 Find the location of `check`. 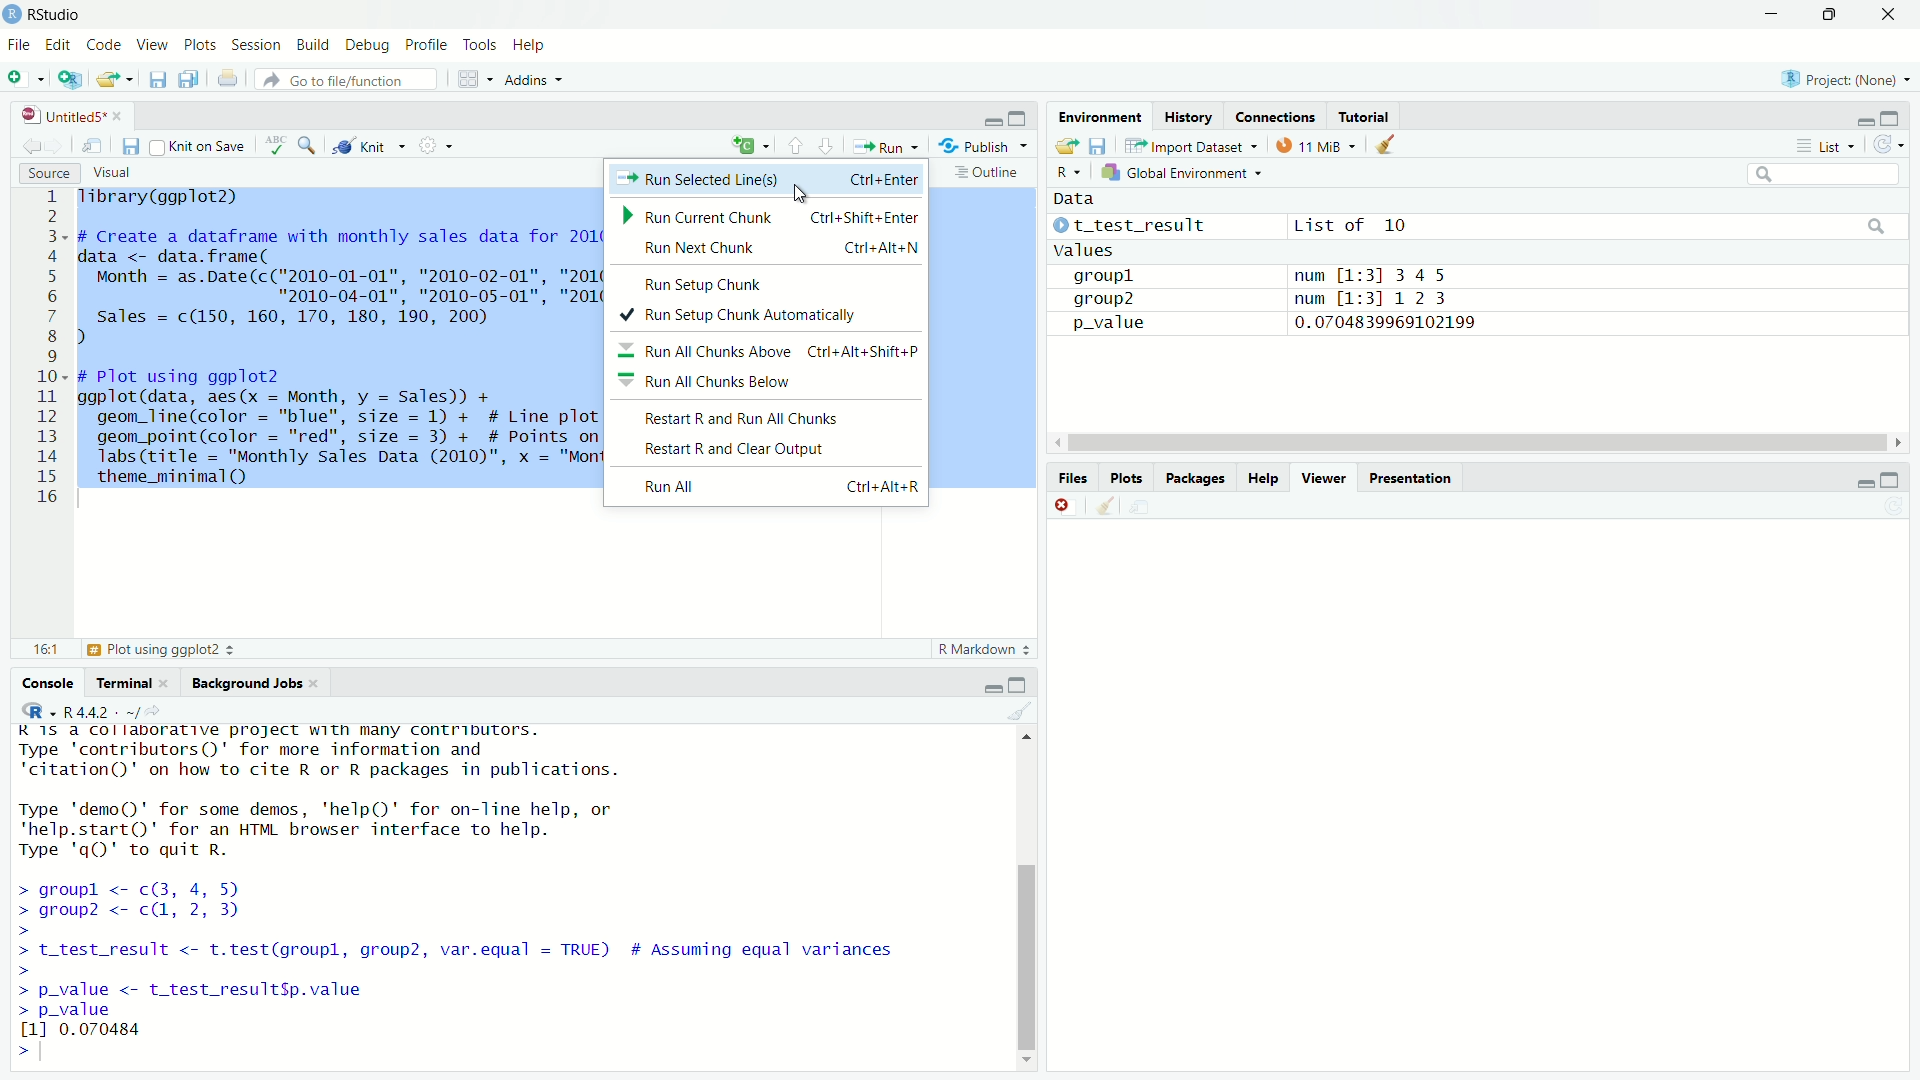

check is located at coordinates (273, 145).